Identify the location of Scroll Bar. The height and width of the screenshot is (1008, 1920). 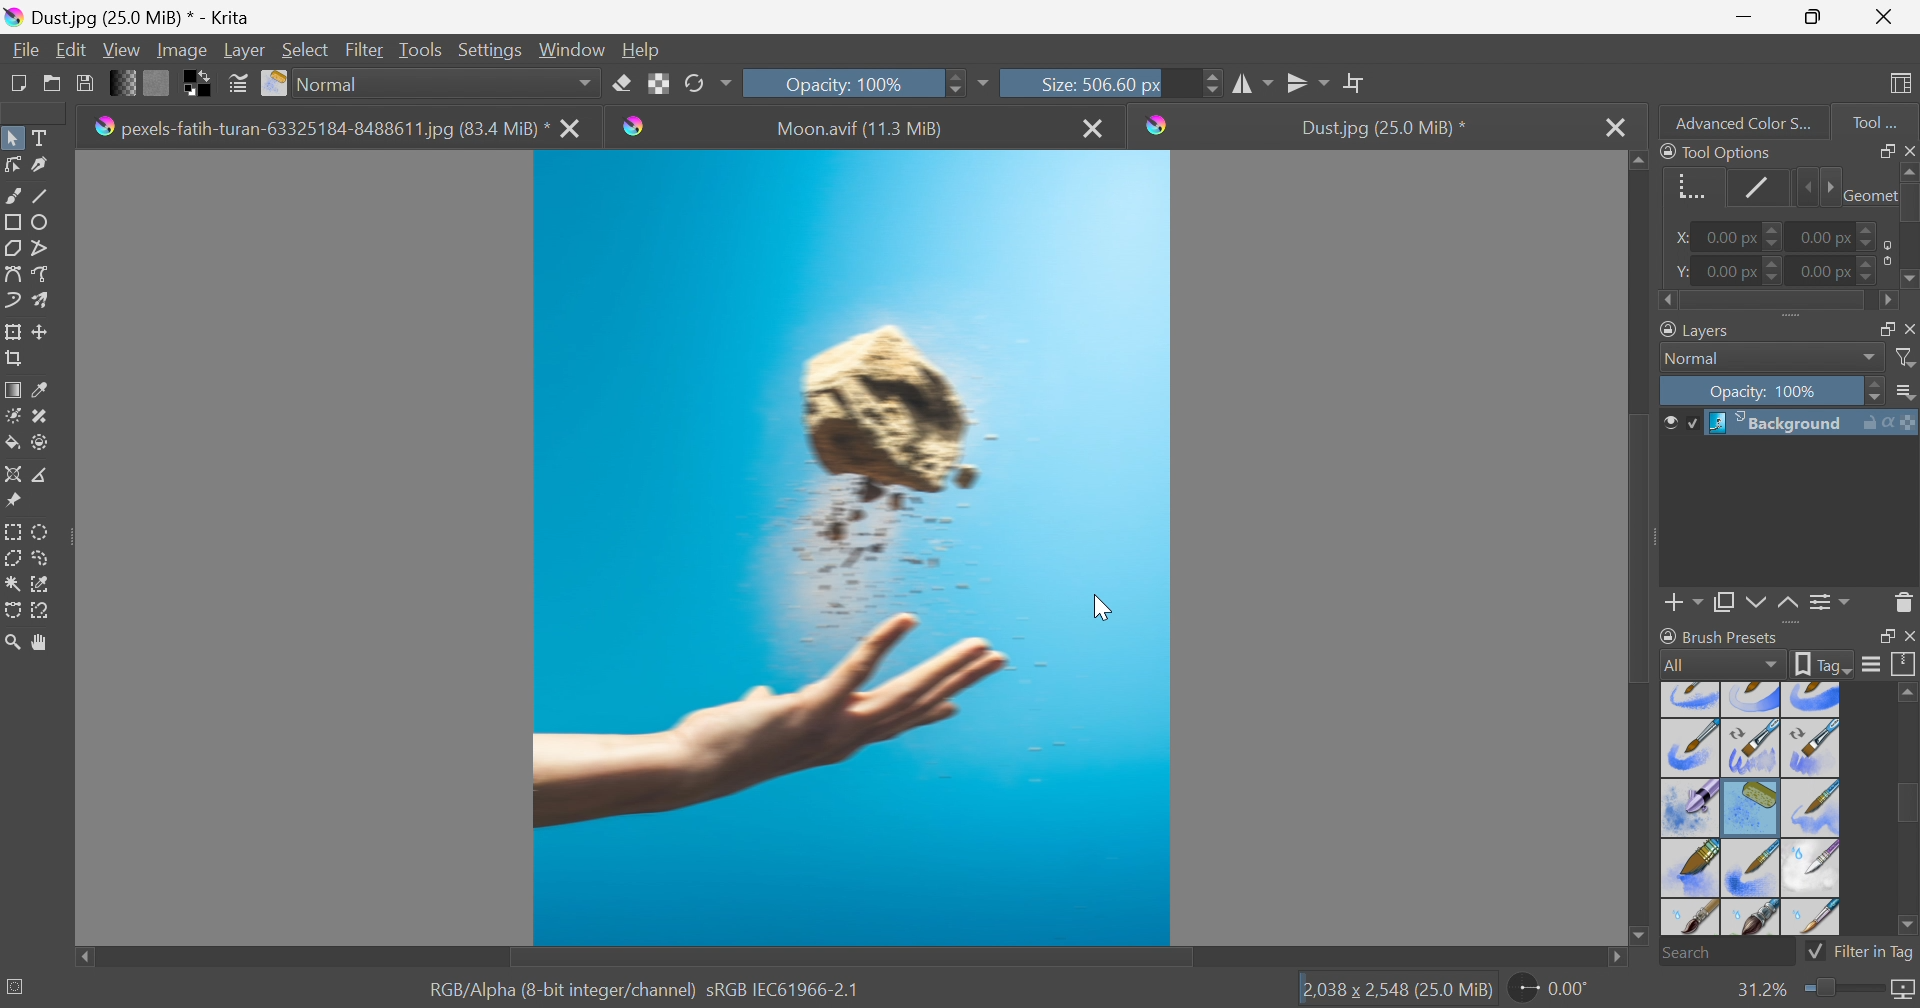
(851, 958).